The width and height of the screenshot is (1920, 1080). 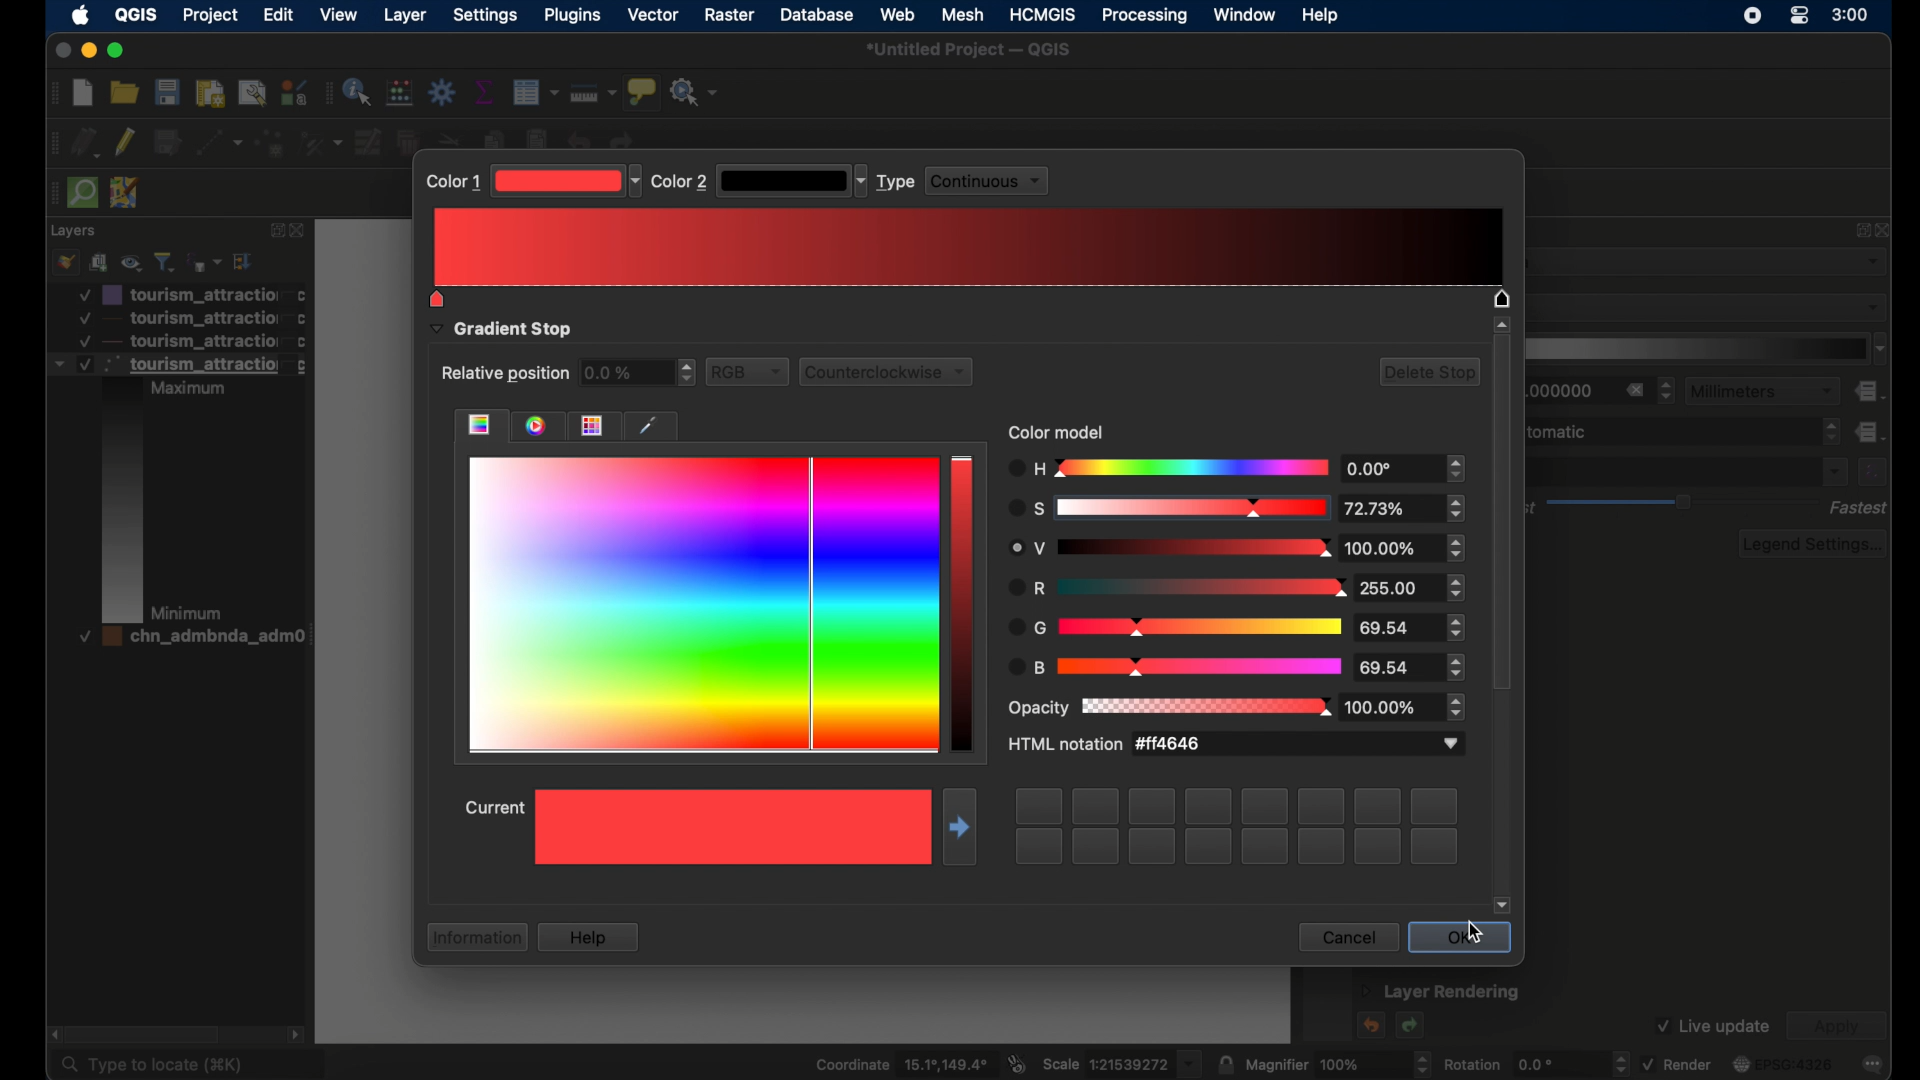 What do you see at coordinates (451, 182) in the screenshot?
I see `color 1` at bounding box center [451, 182].